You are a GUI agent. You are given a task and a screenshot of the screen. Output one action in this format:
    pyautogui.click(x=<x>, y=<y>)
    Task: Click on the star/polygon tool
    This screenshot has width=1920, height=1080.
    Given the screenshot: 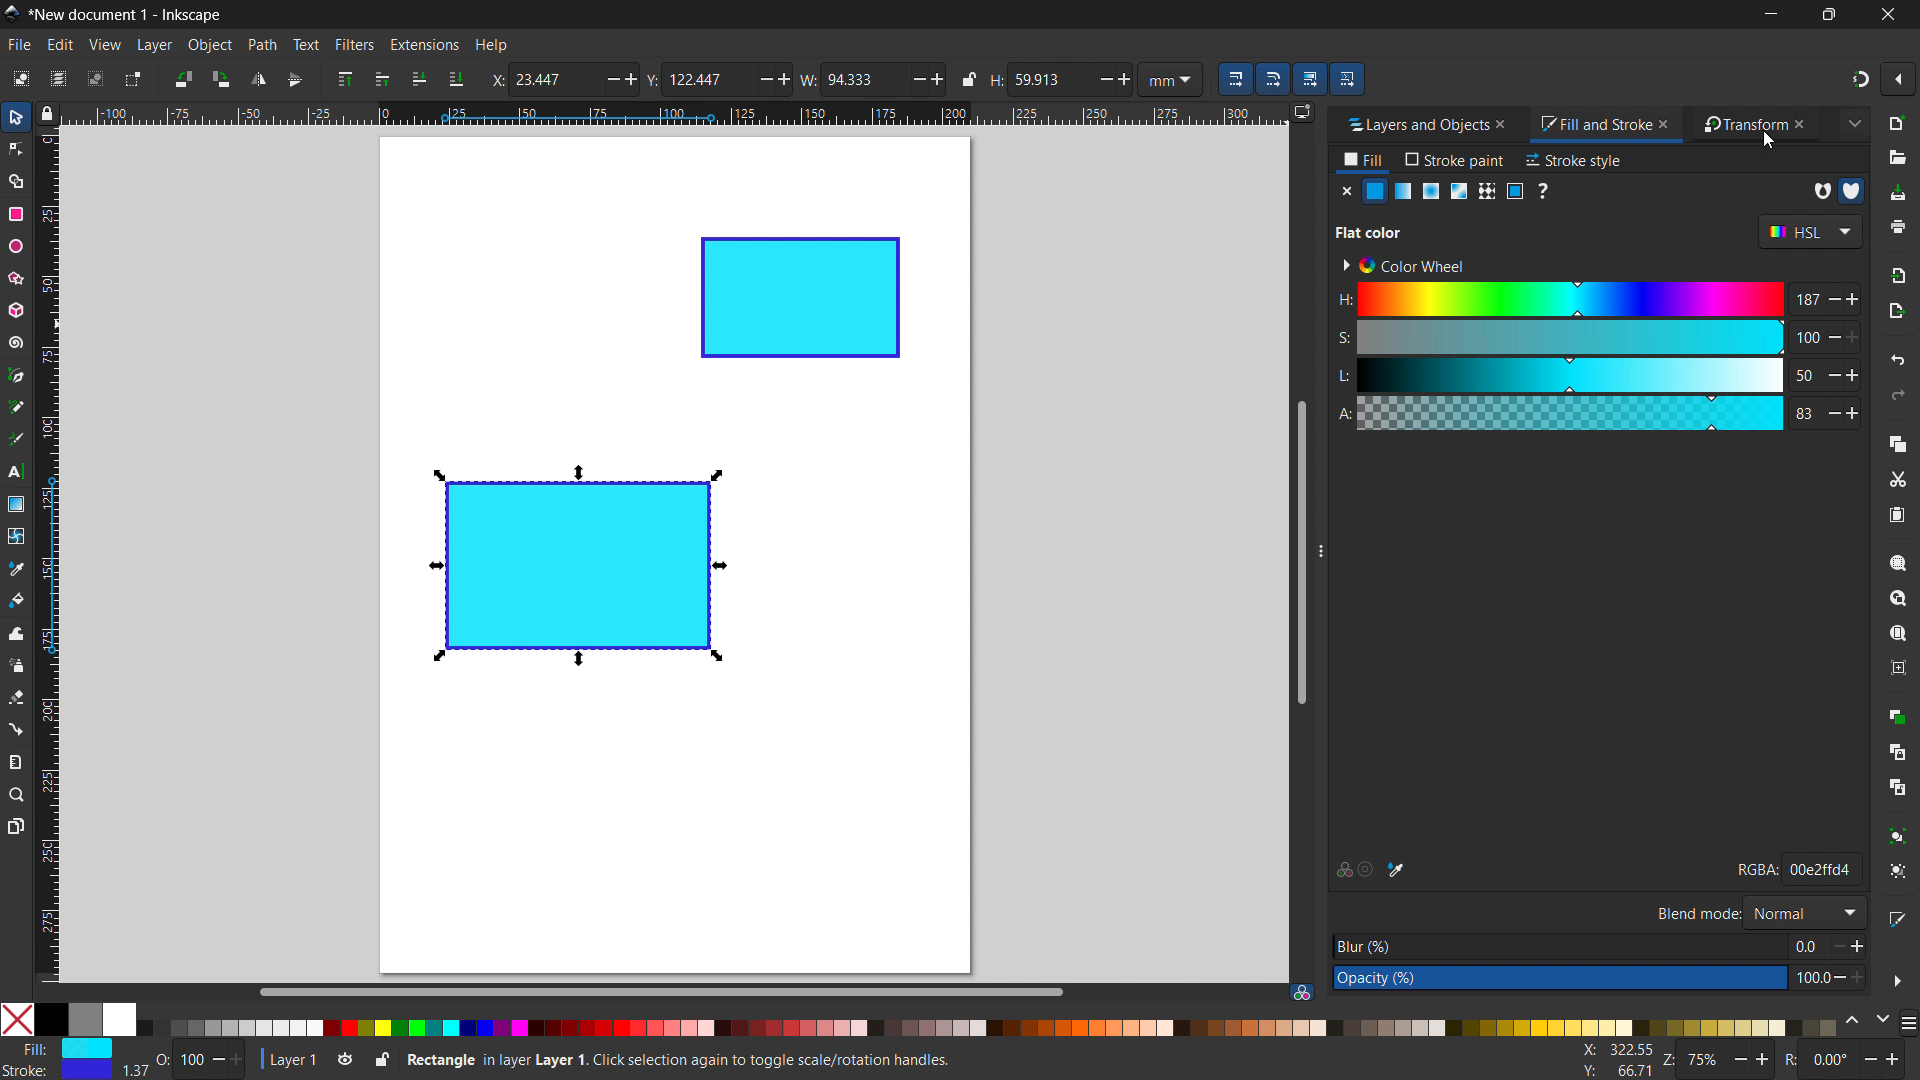 What is the action you would take?
    pyautogui.click(x=13, y=277)
    